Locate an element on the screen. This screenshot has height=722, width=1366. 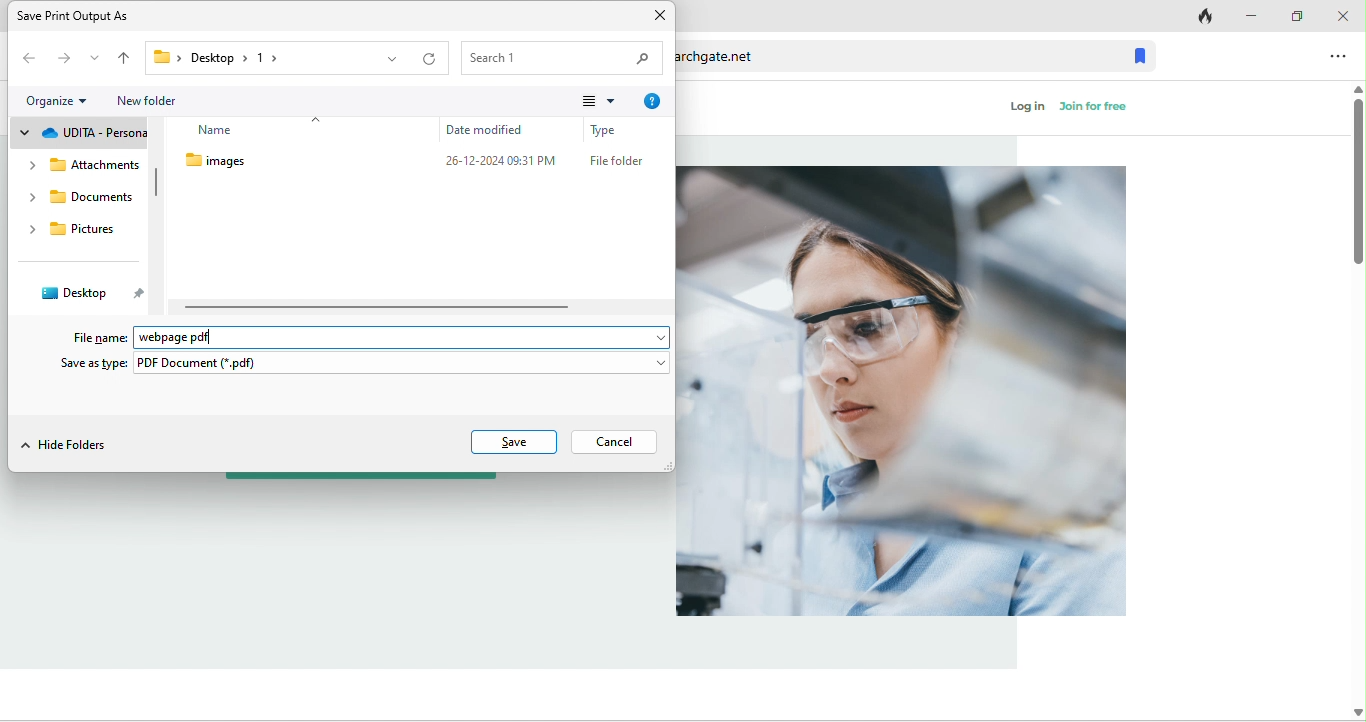
type is located at coordinates (612, 131).